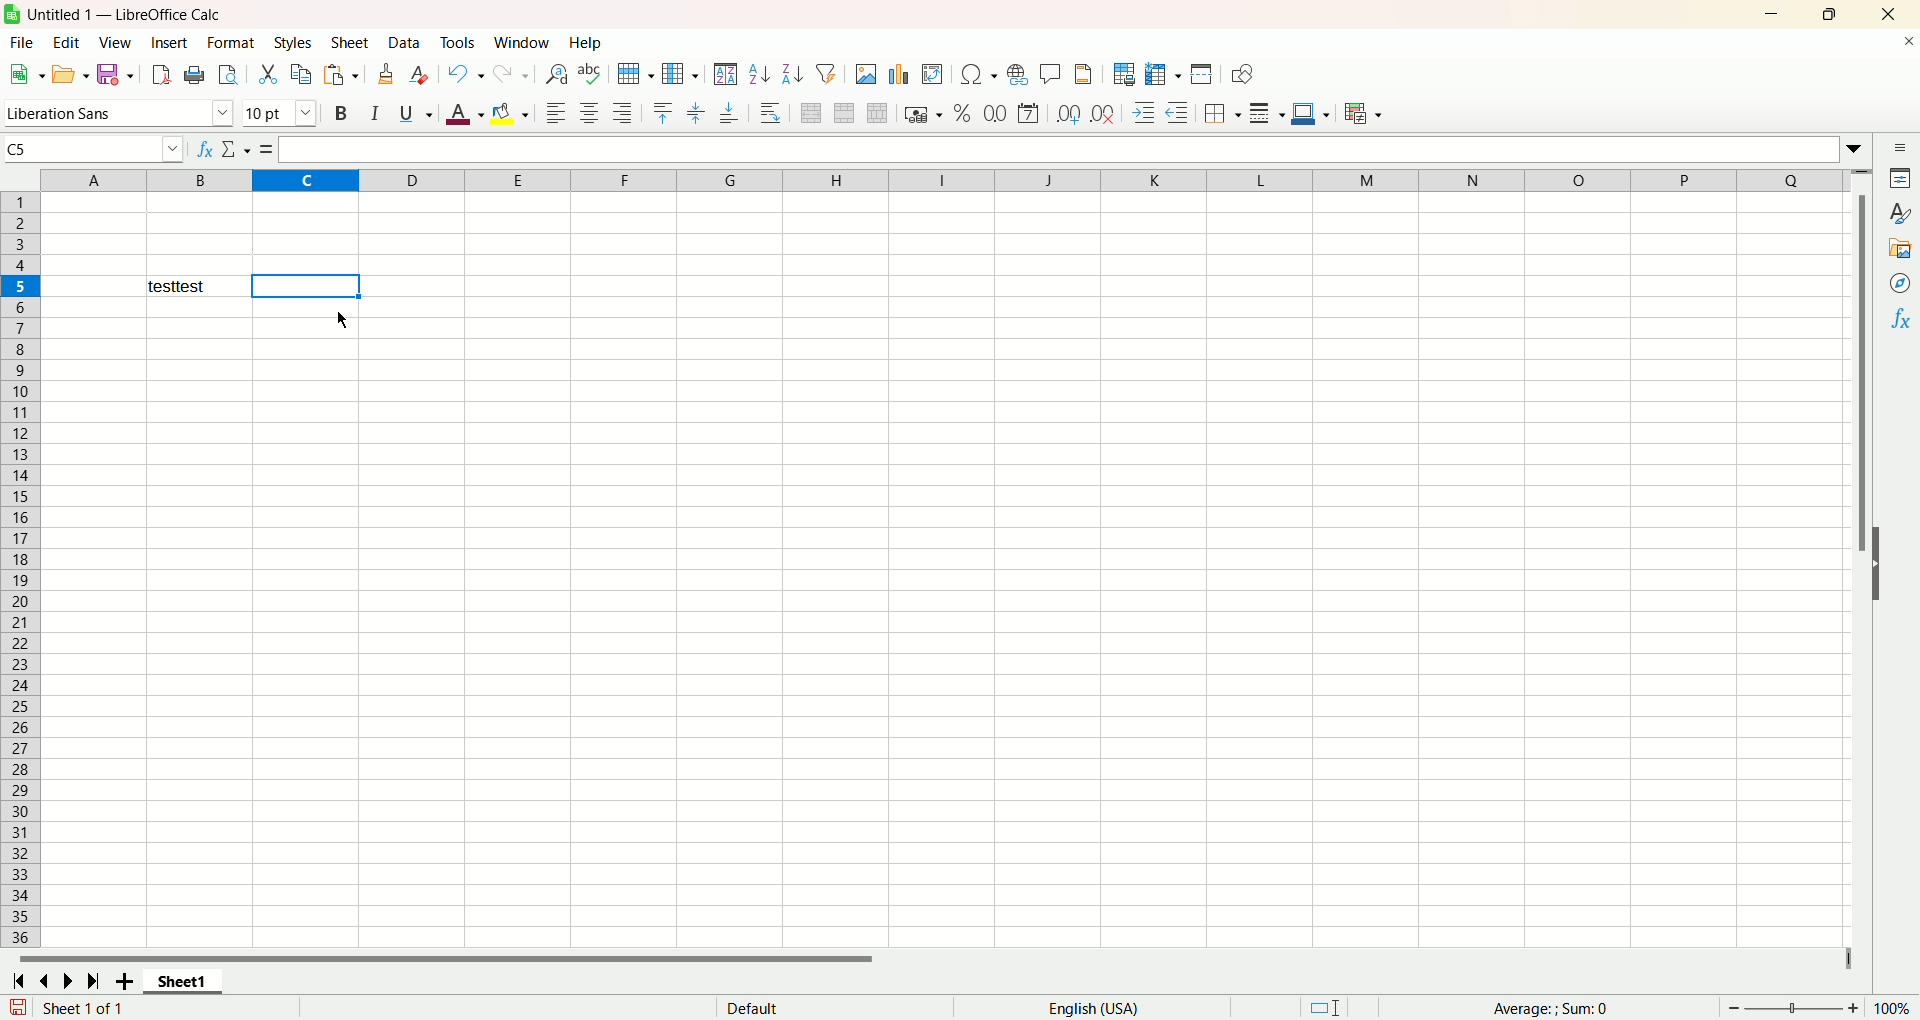  I want to click on export directly as PDF, so click(163, 73).